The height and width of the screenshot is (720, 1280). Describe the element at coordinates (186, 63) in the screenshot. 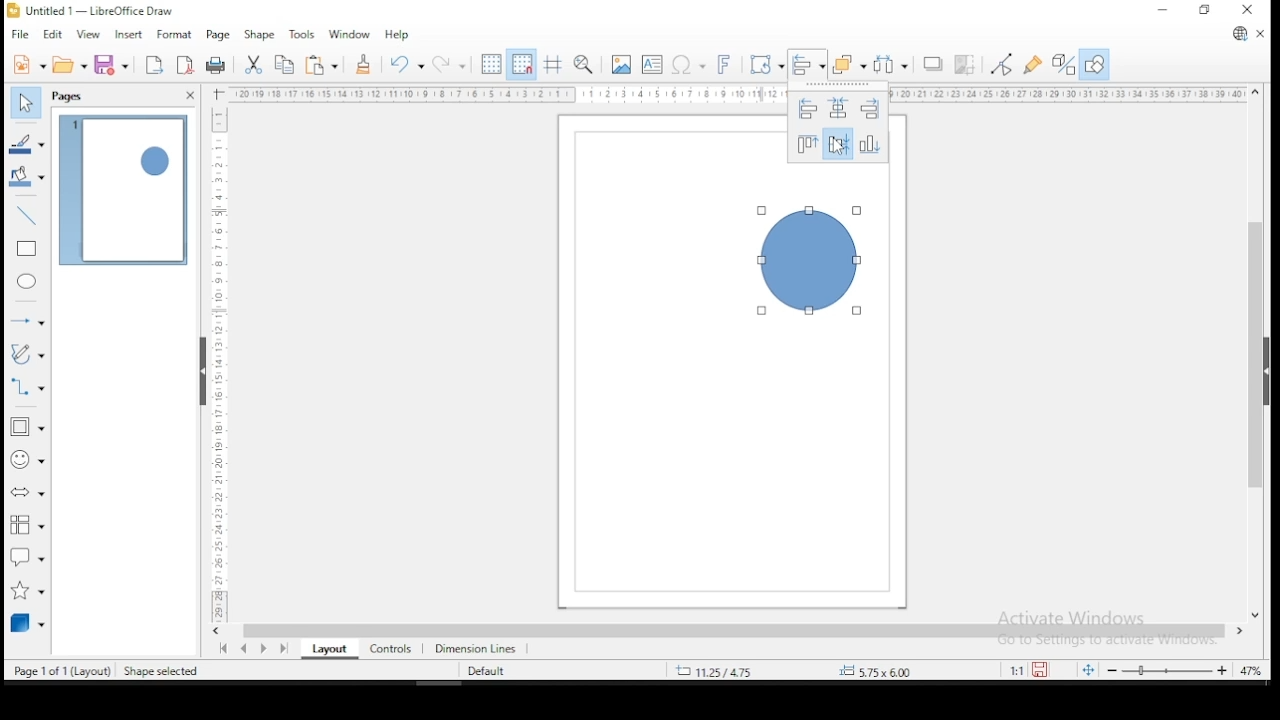

I see `export as PDF` at that location.